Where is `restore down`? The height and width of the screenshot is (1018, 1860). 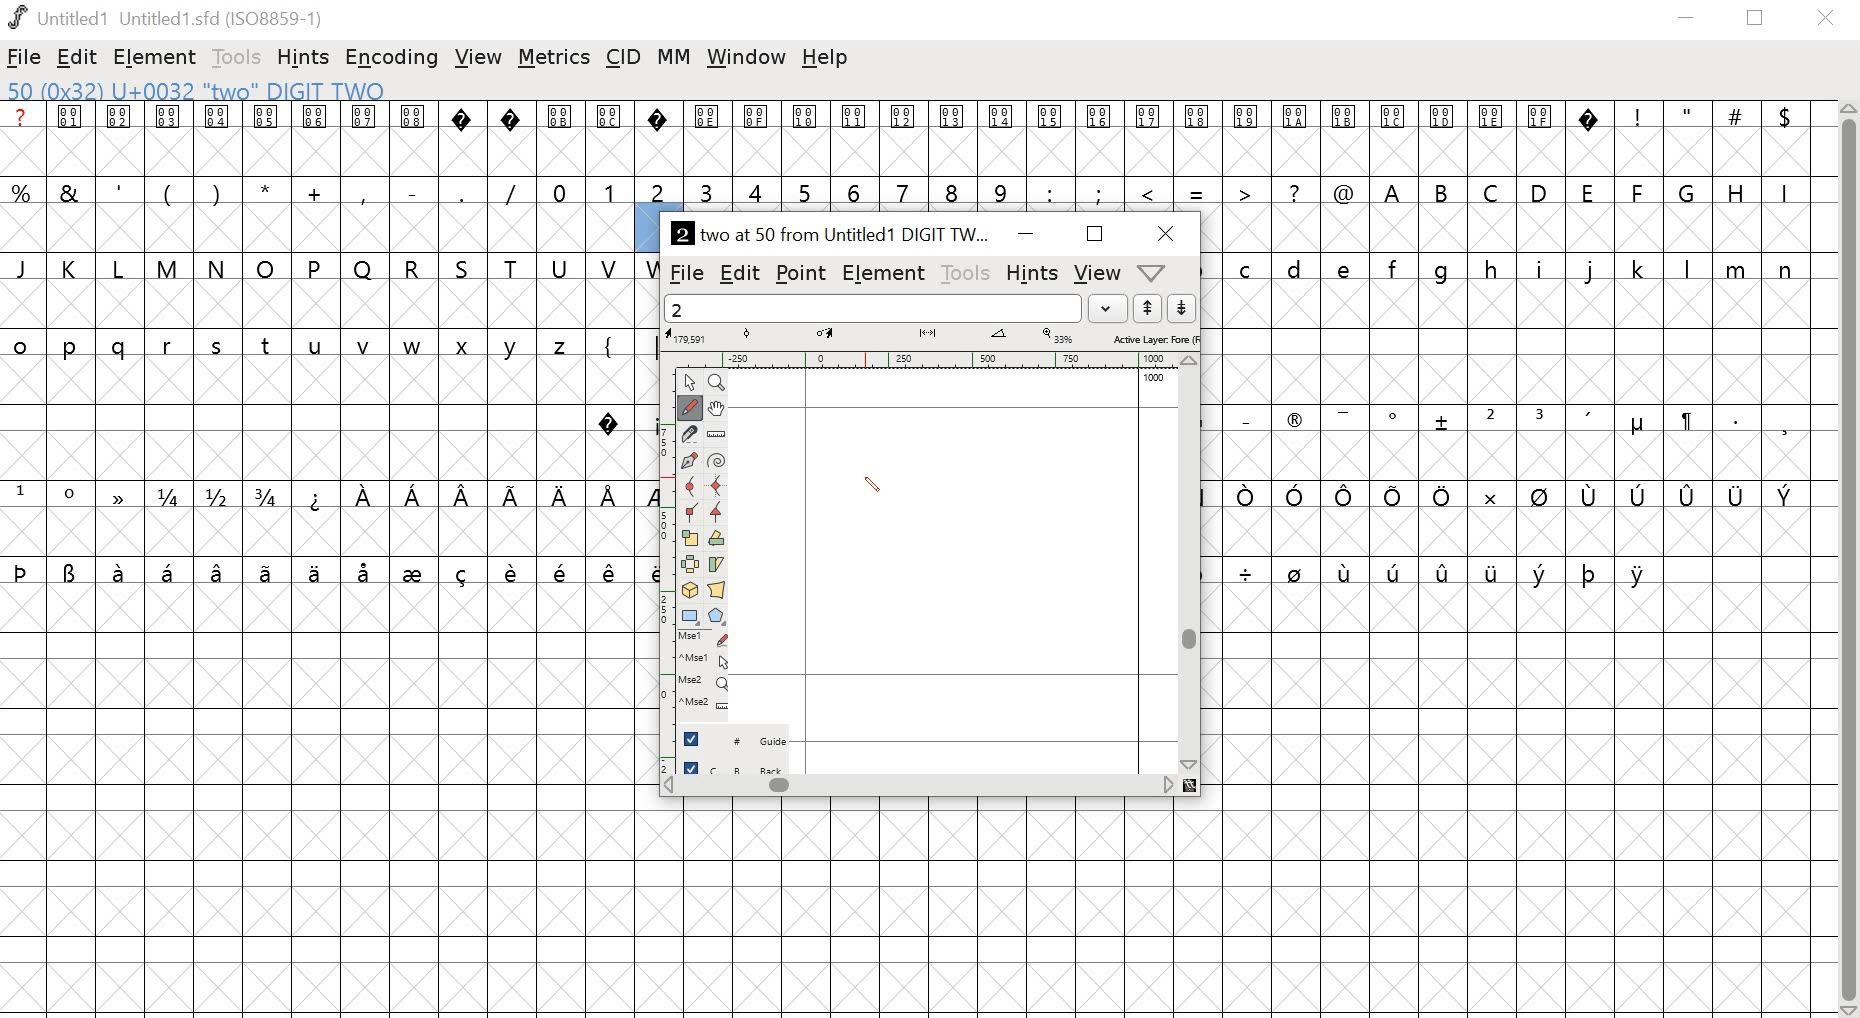 restore down is located at coordinates (1761, 21).